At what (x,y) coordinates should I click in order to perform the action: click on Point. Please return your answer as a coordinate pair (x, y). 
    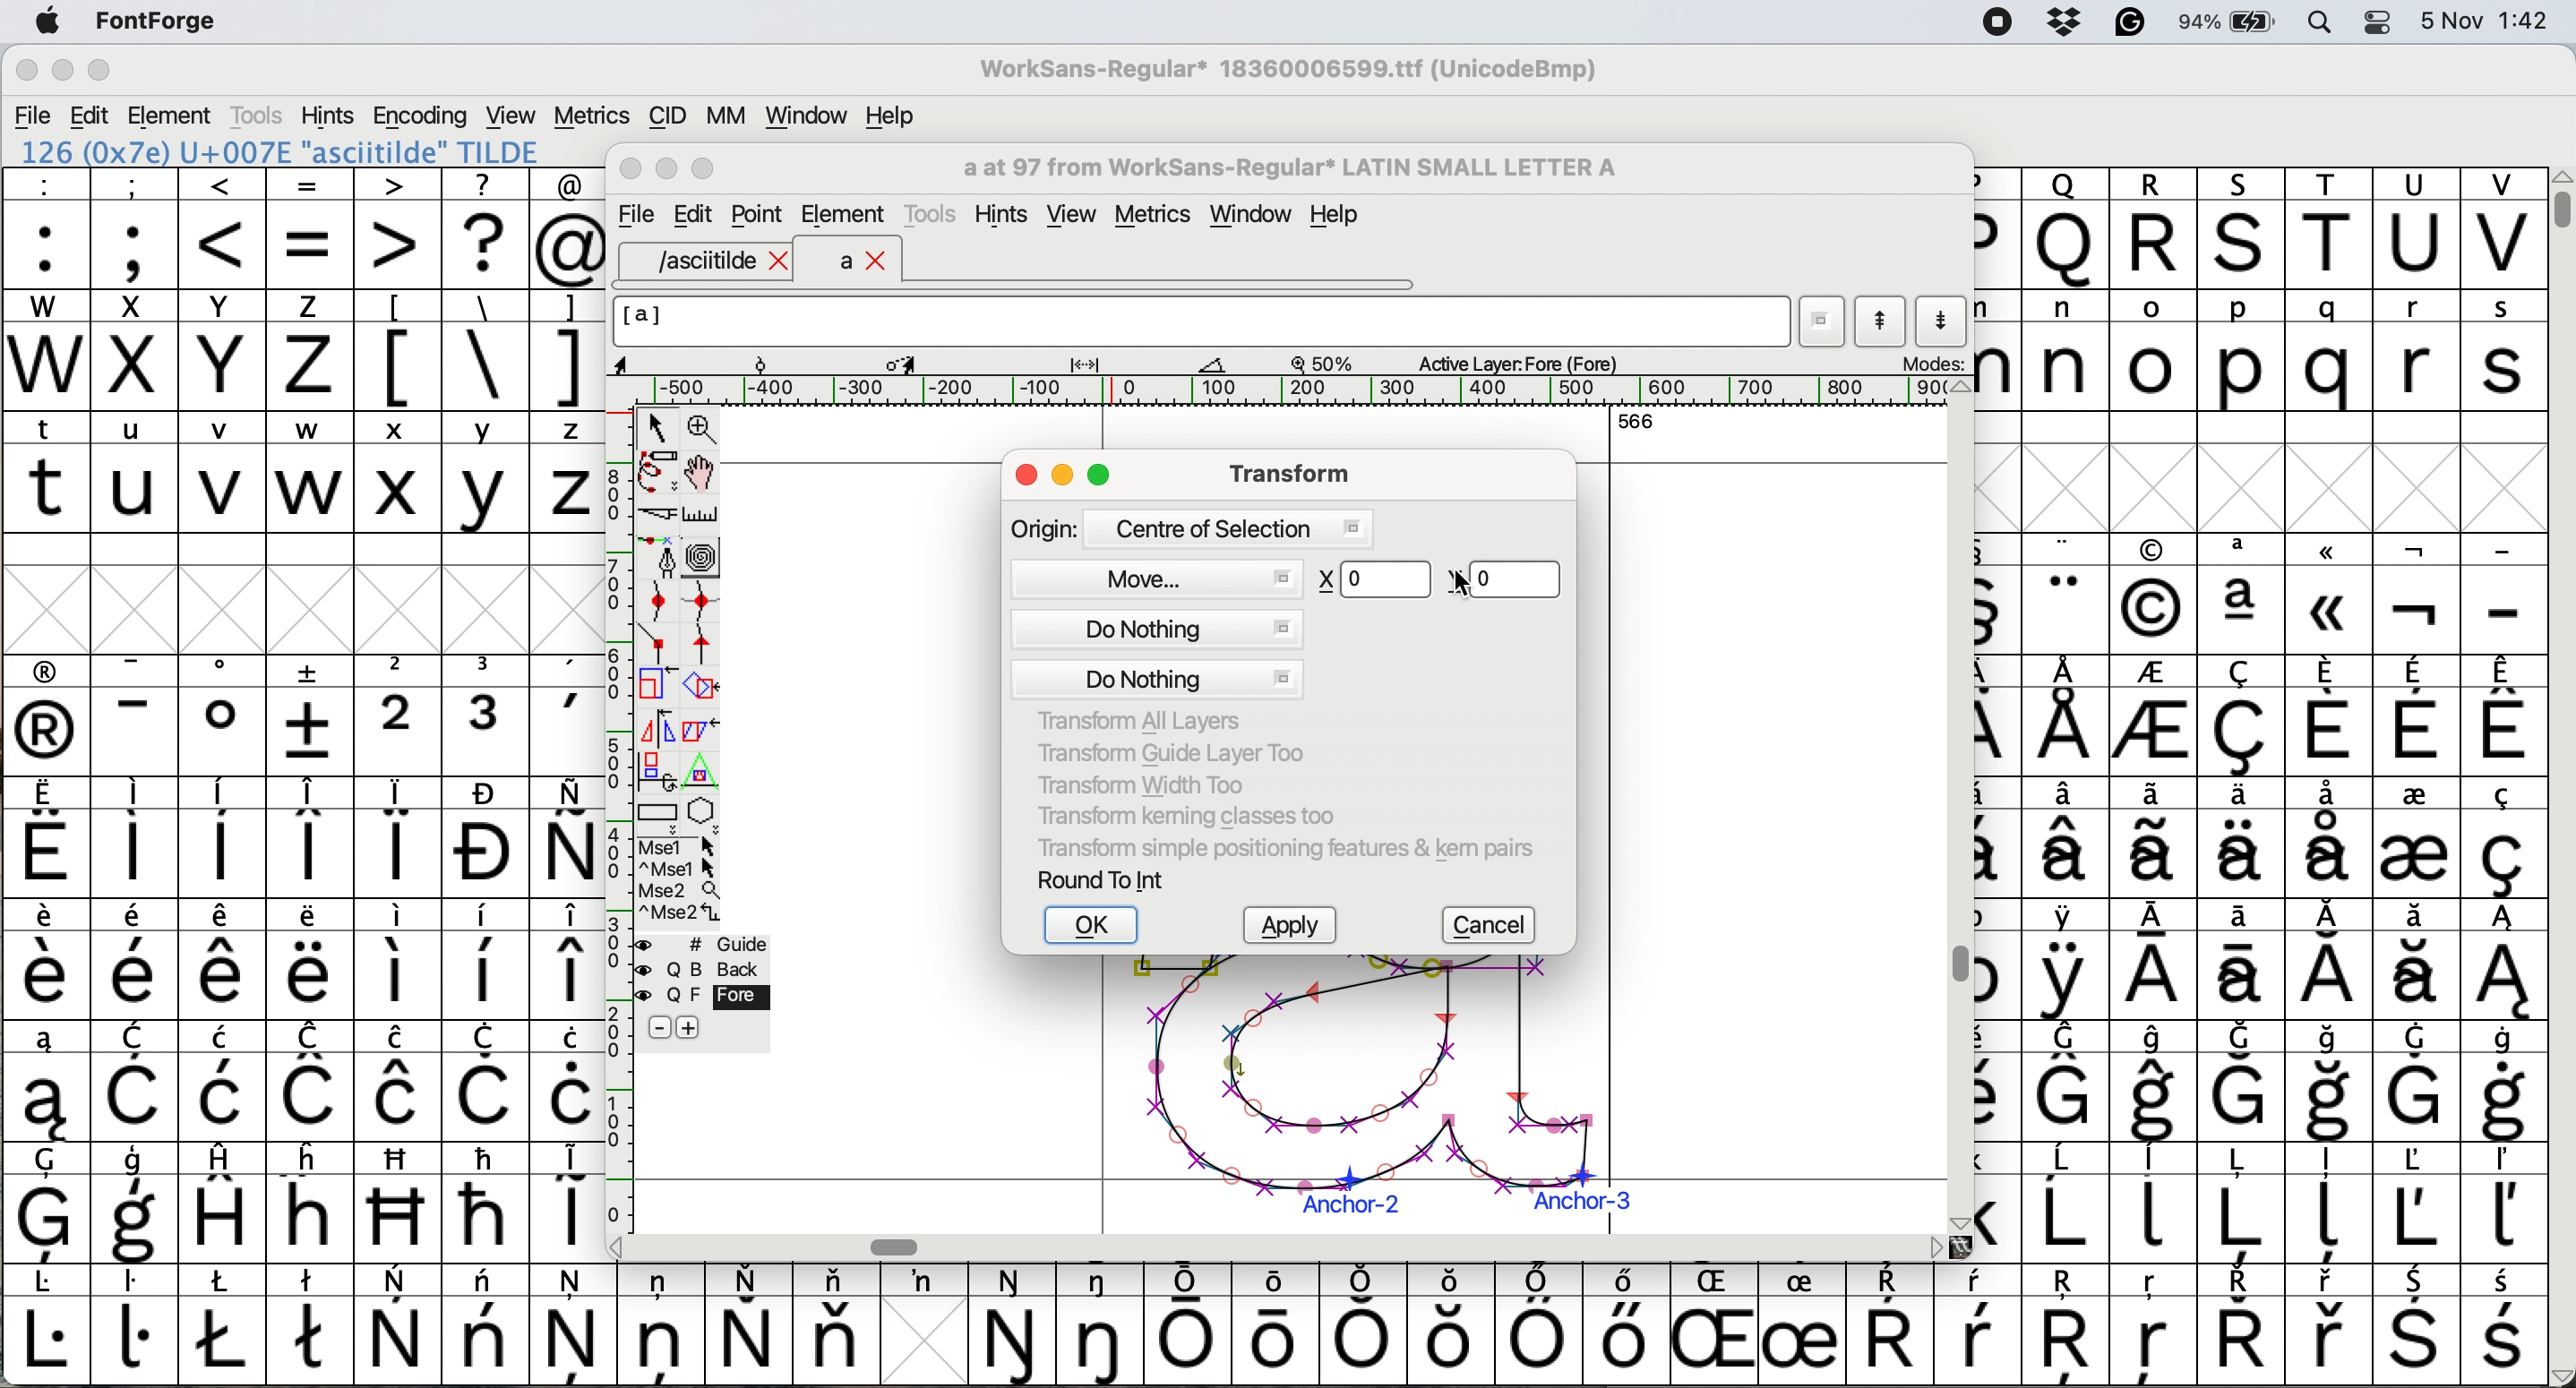
    Looking at the image, I should click on (759, 217).